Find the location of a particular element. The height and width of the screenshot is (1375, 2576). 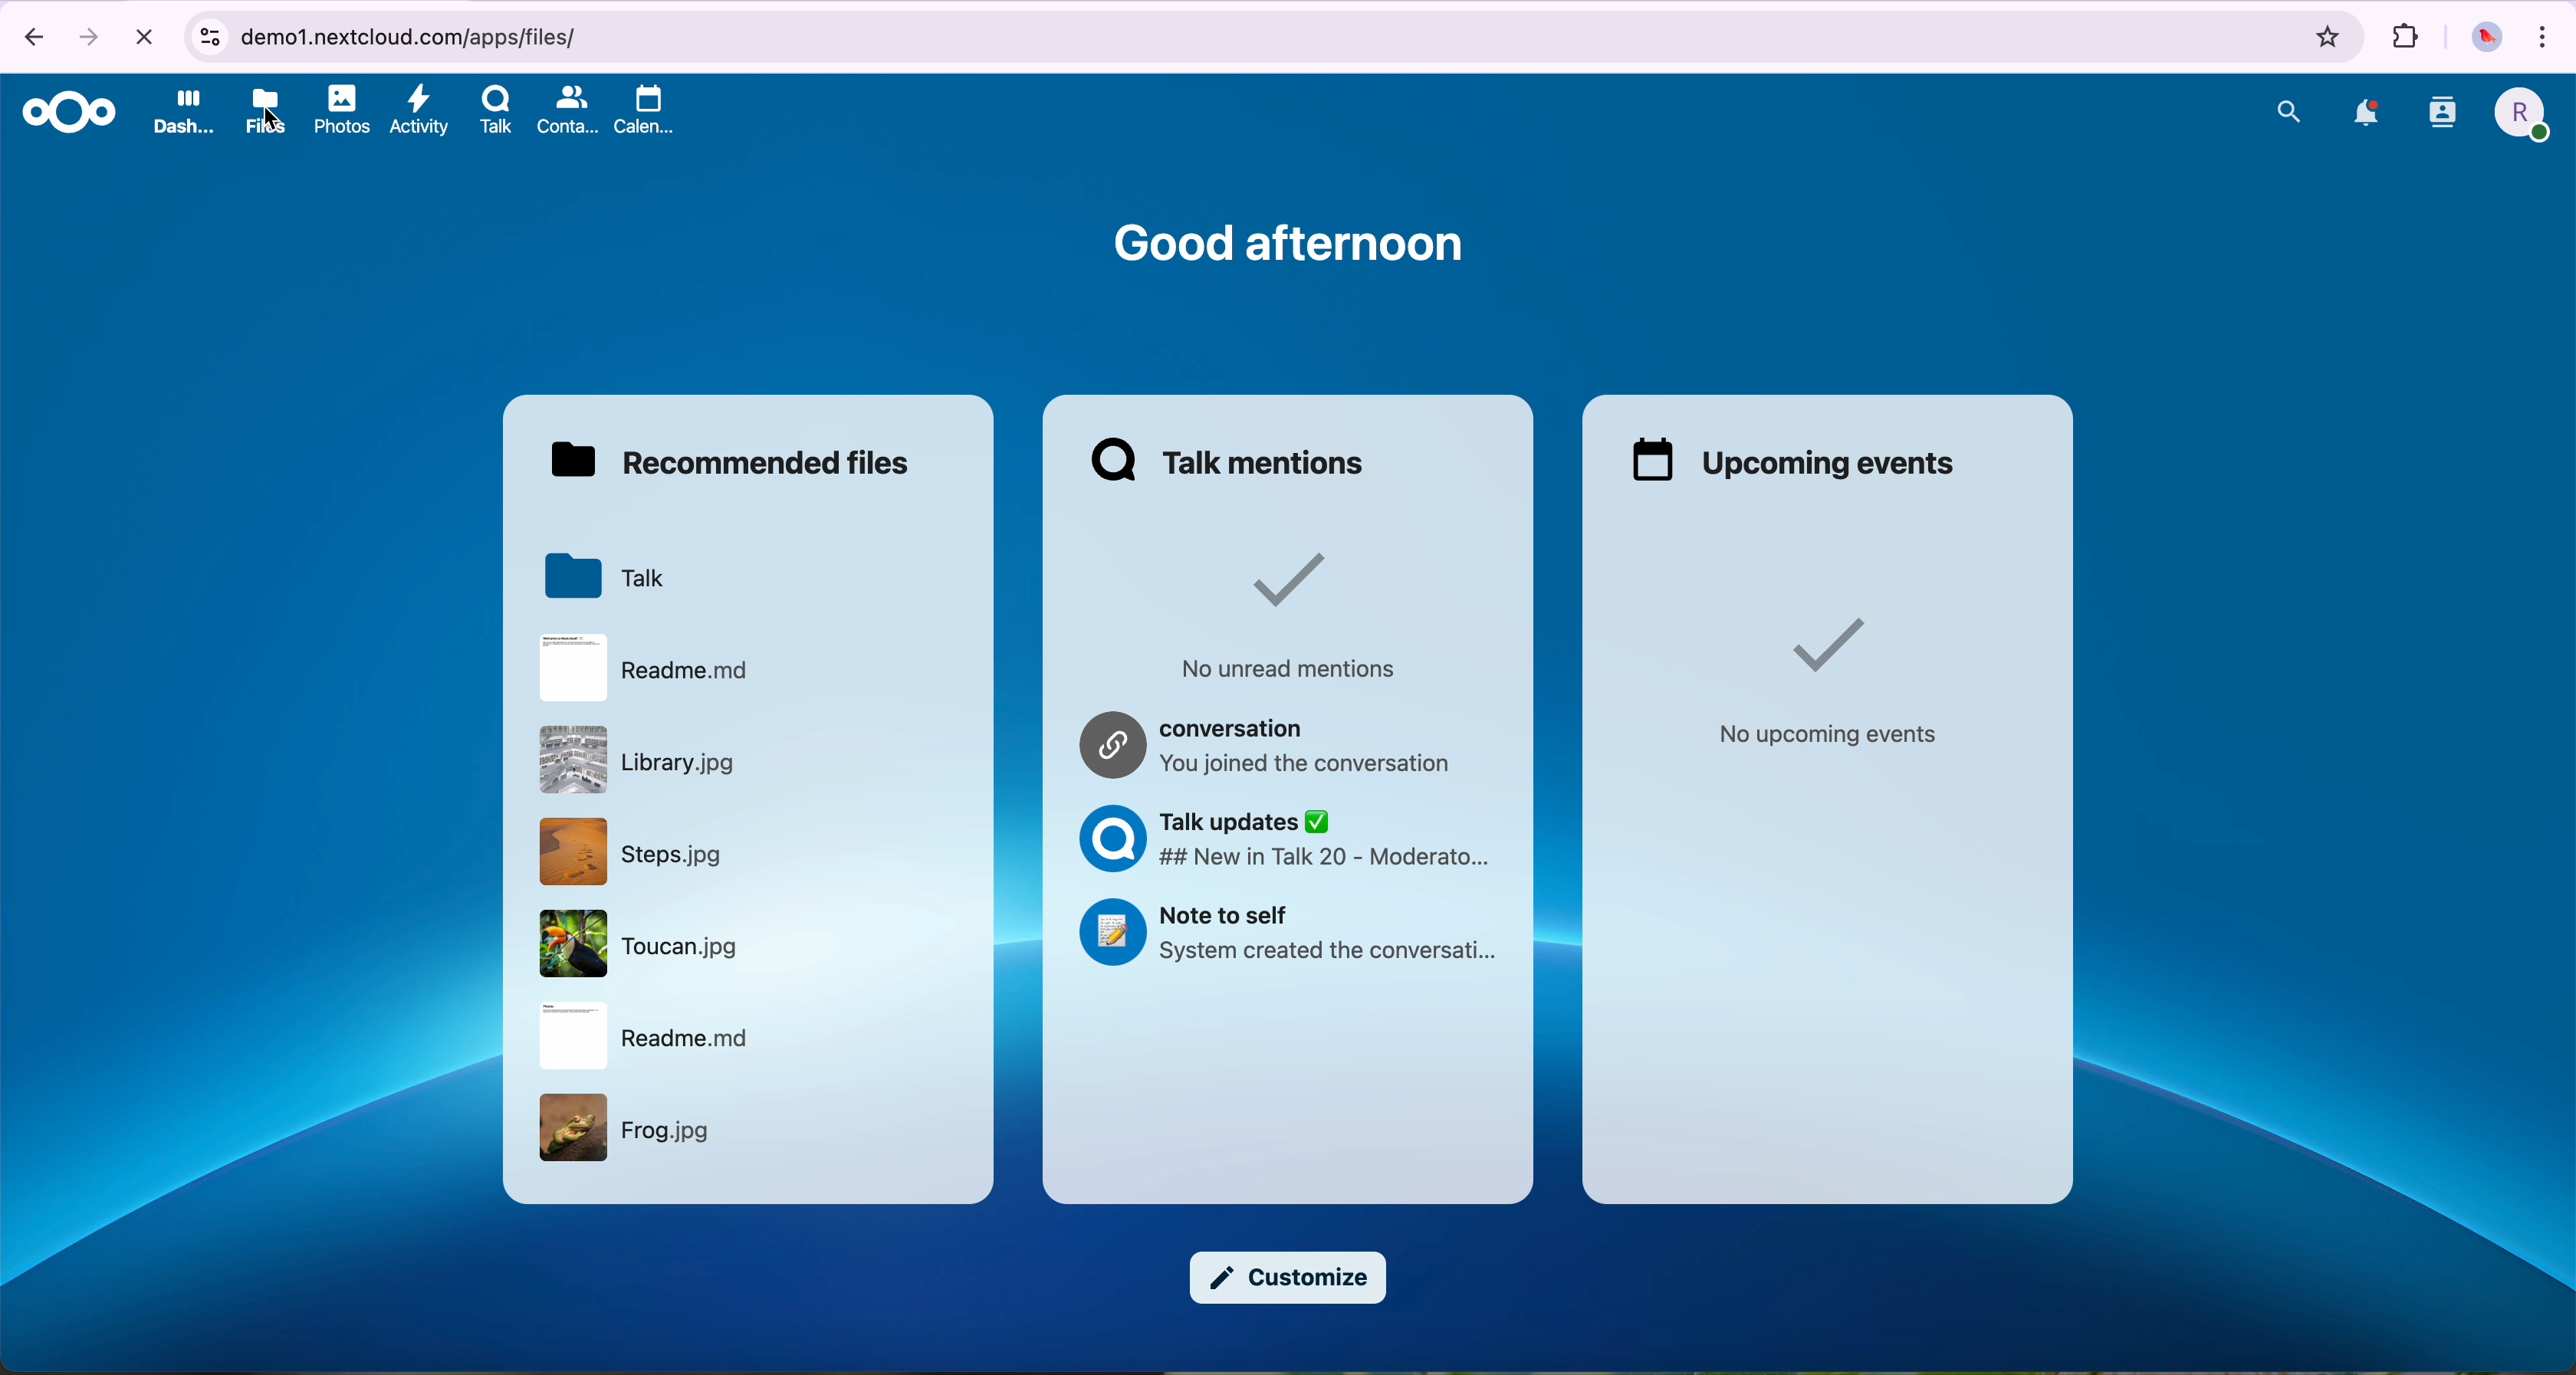

note to self is located at coordinates (1288, 931).